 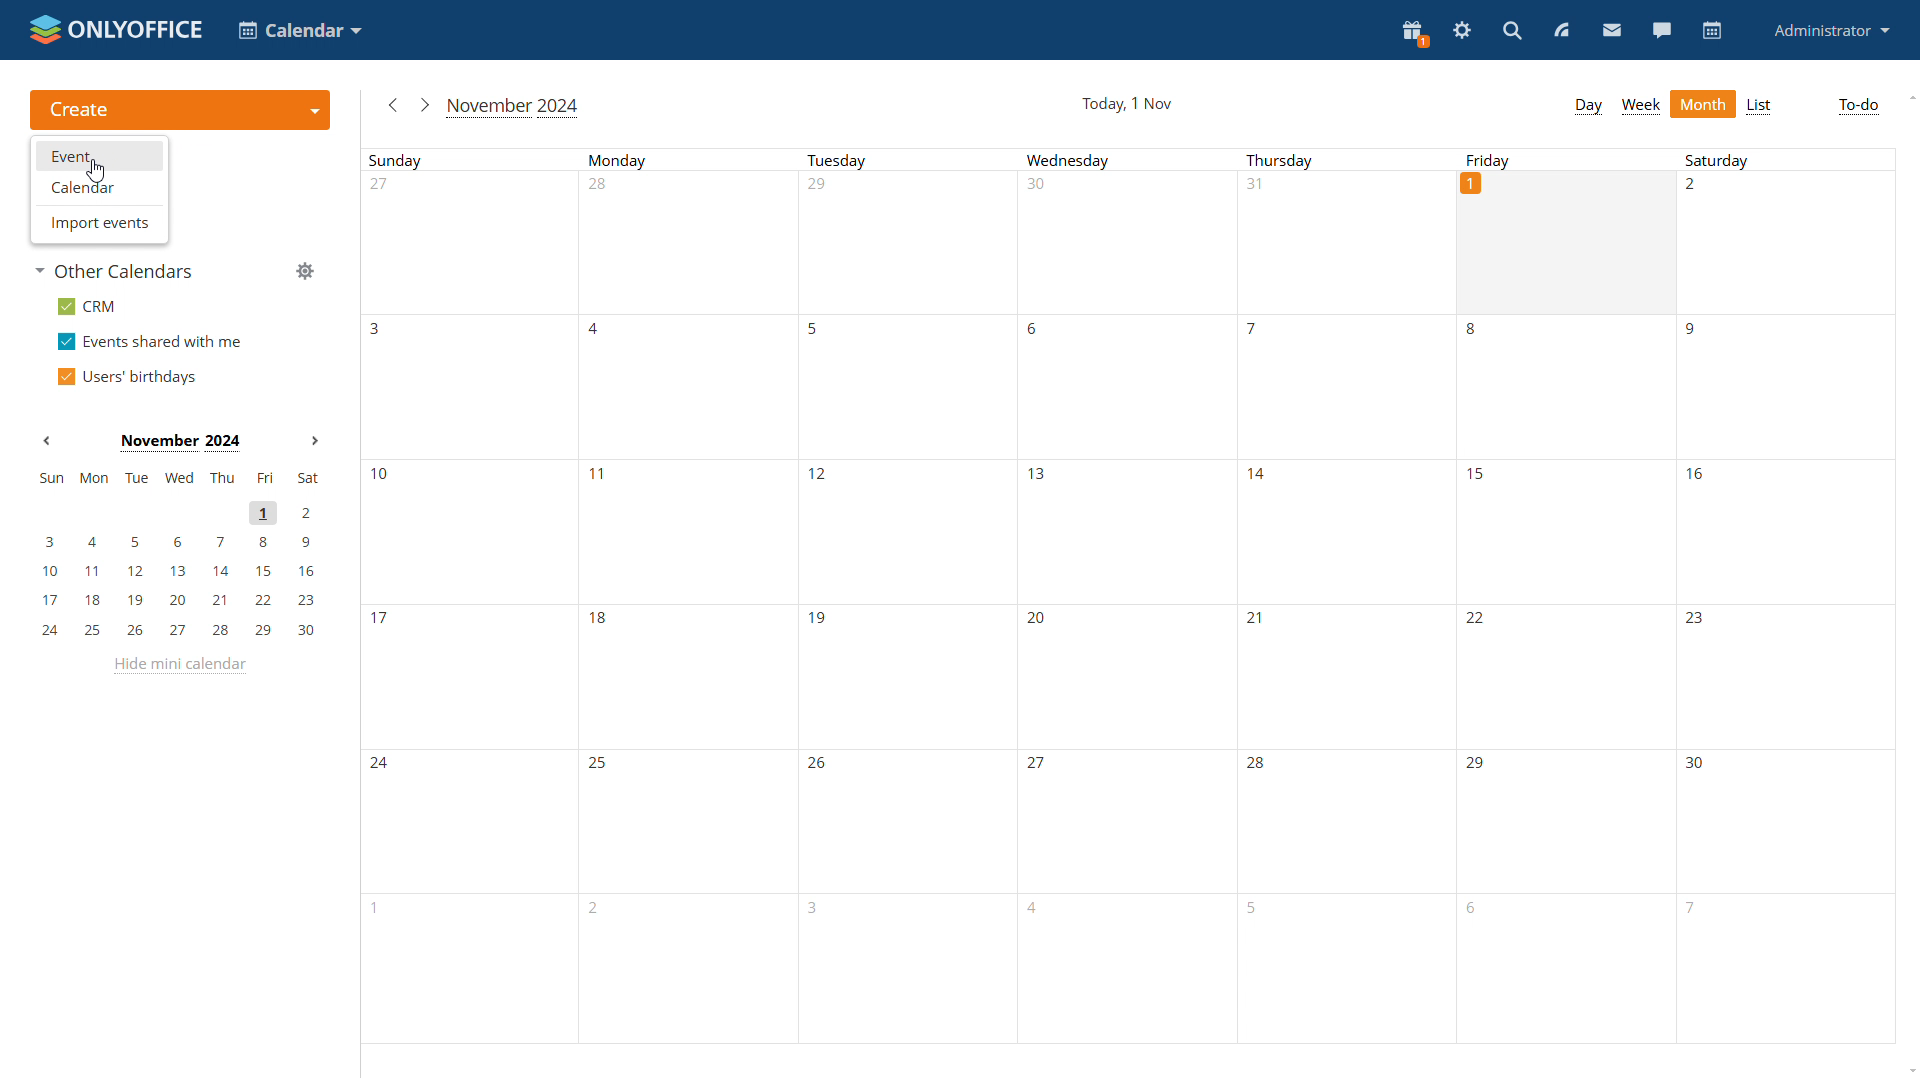 What do you see at coordinates (314, 440) in the screenshot?
I see `Next month` at bounding box center [314, 440].